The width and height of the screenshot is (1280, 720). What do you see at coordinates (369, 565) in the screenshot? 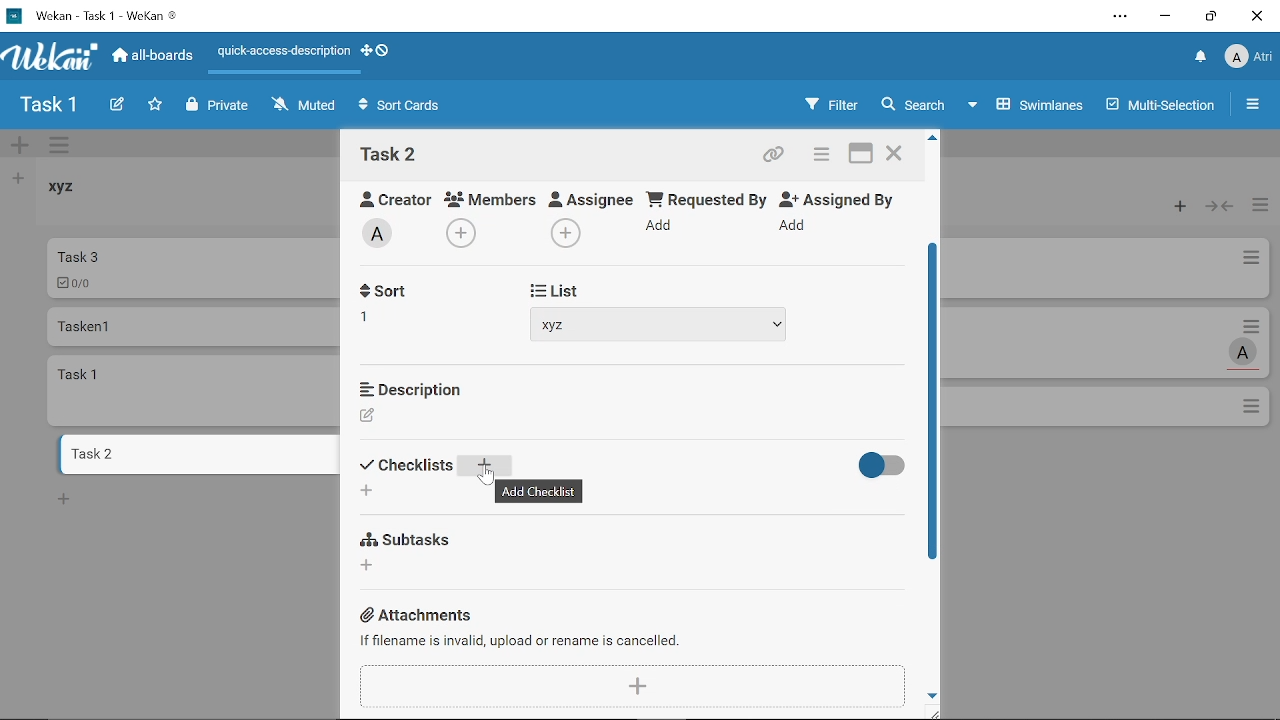
I see `Add substacks` at bounding box center [369, 565].